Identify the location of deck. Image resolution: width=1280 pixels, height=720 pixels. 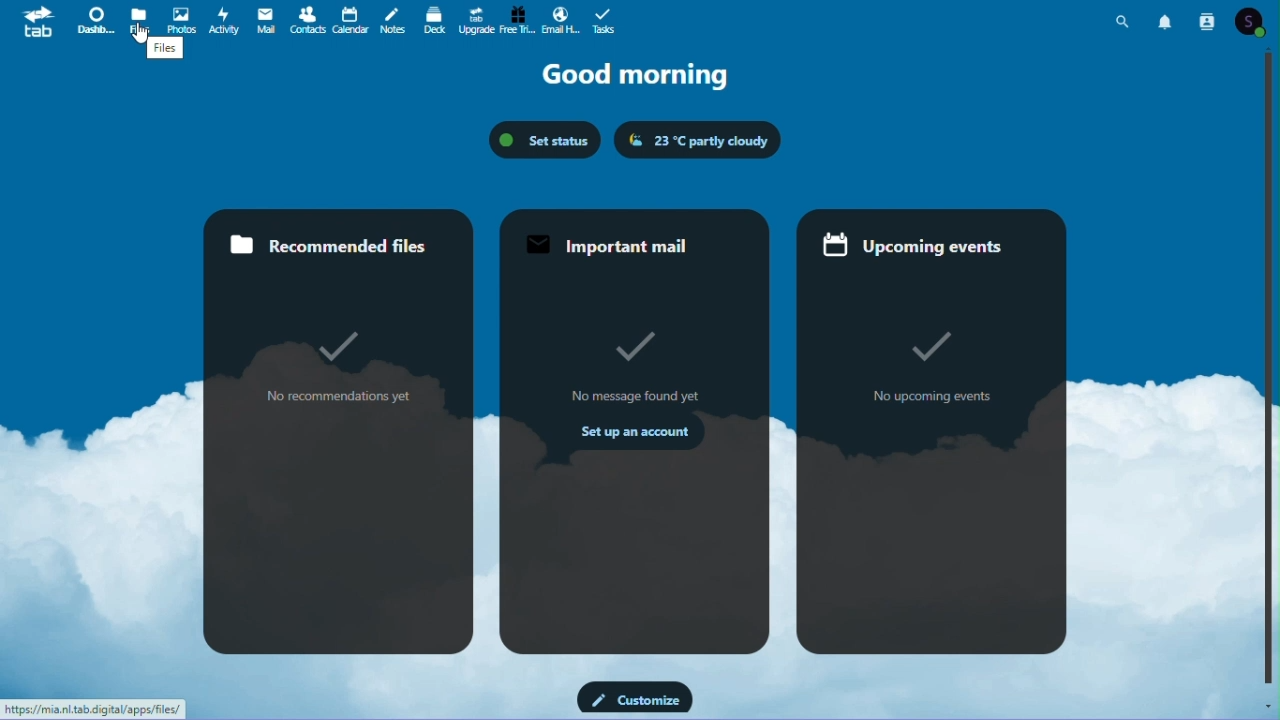
(435, 22).